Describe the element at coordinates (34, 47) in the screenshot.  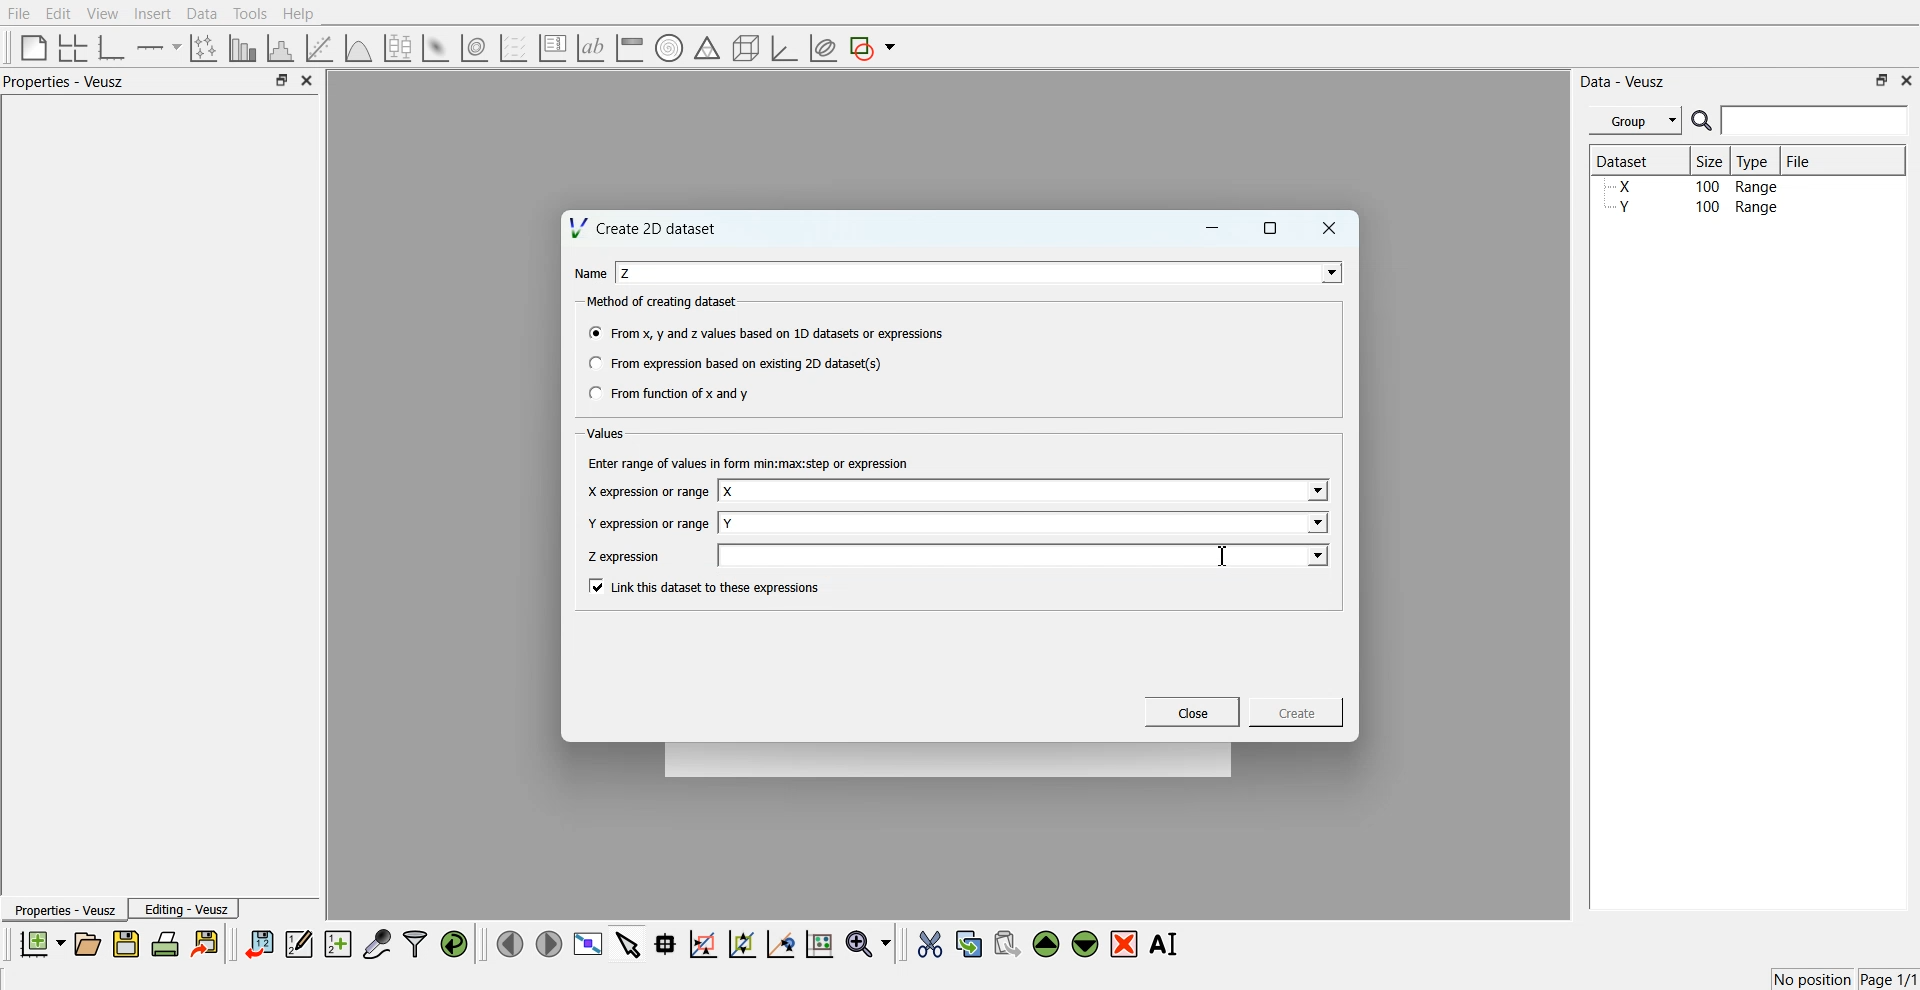
I see `Blank page` at that location.